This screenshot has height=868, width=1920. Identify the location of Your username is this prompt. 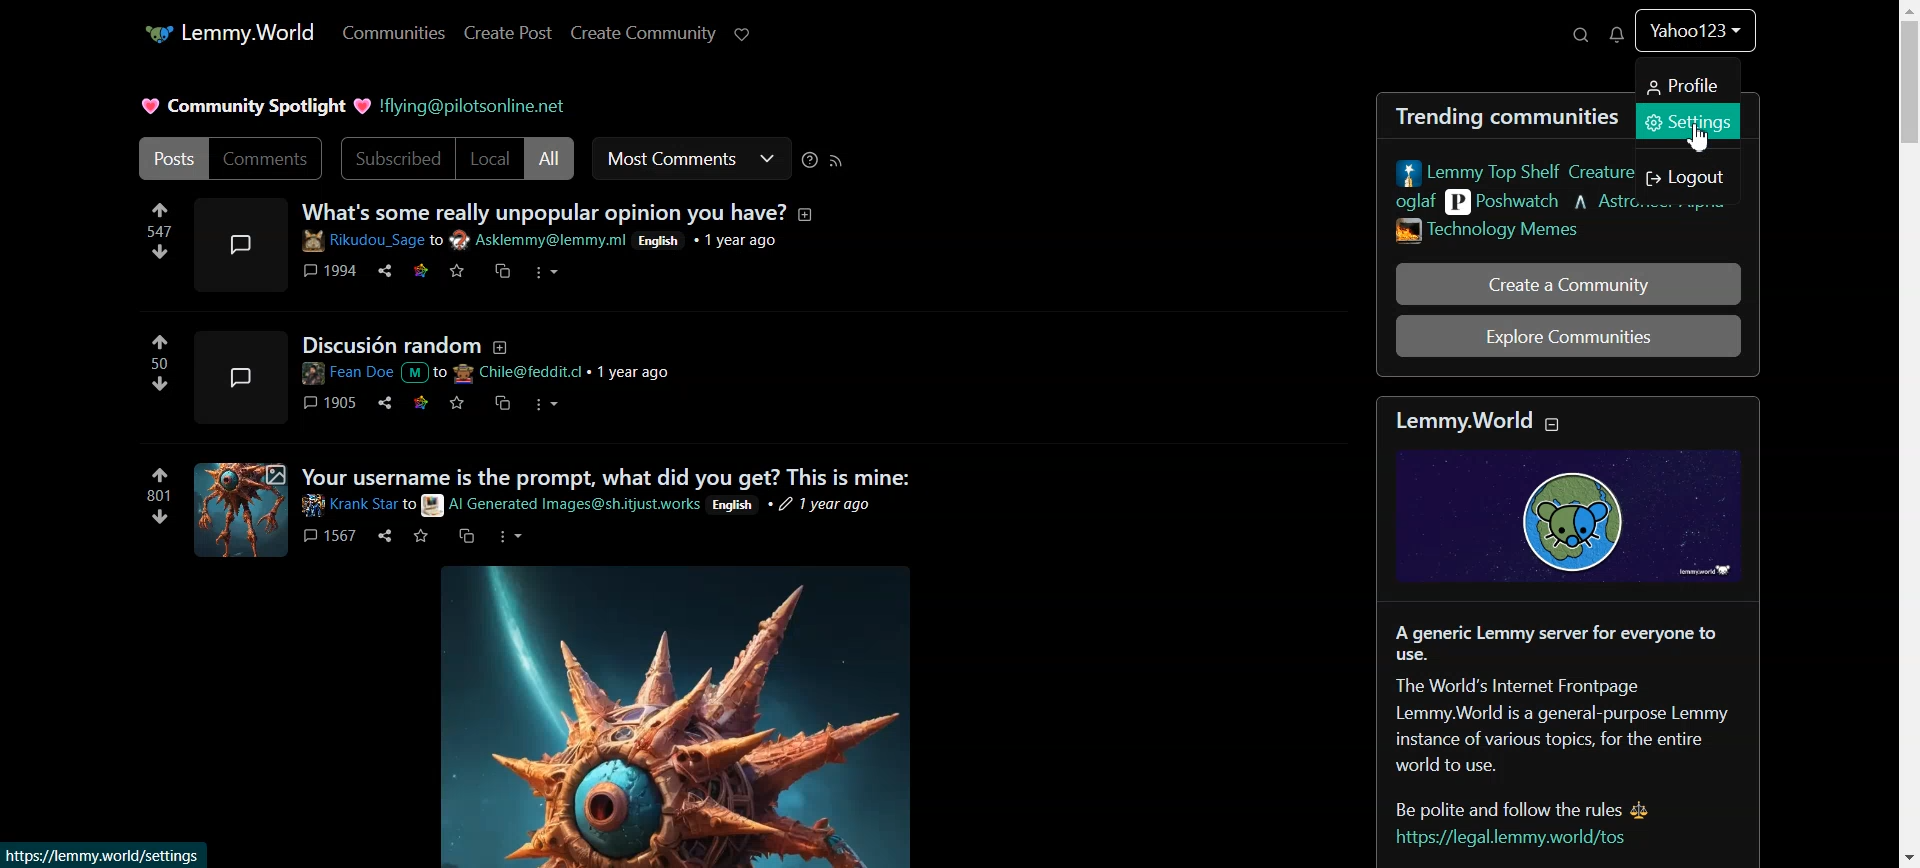
(546, 512).